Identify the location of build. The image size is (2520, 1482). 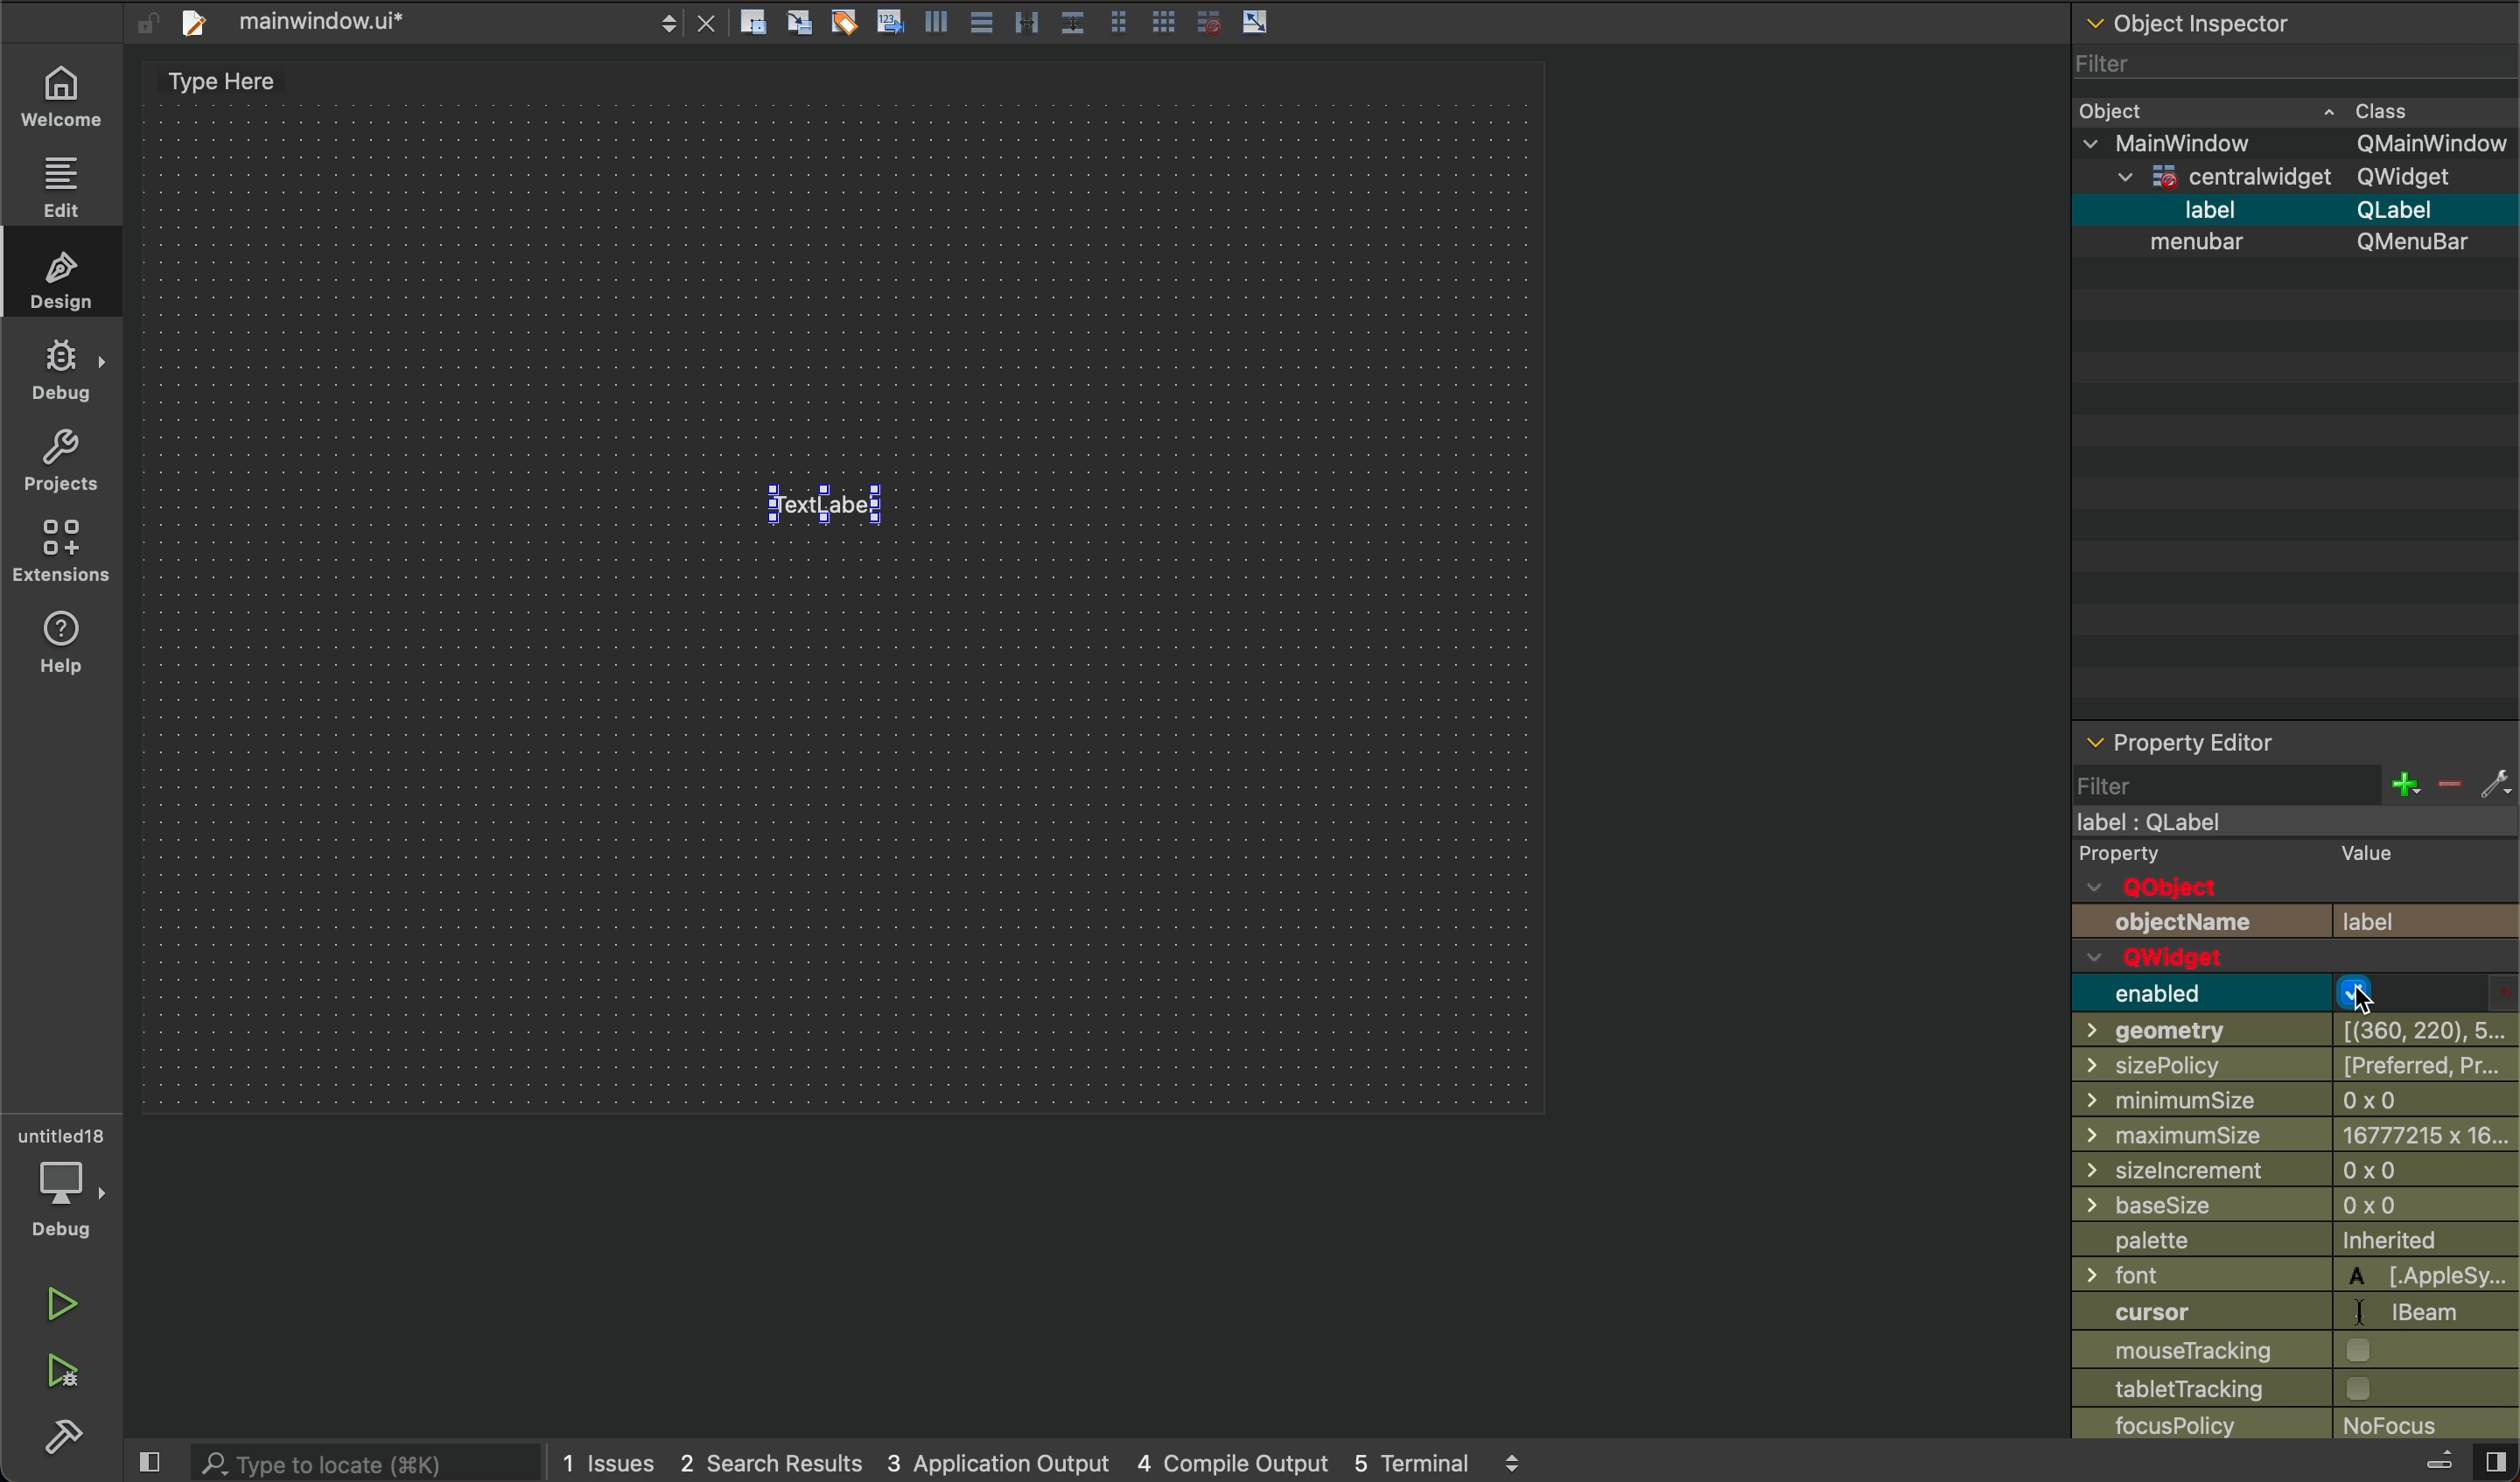
(60, 1439).